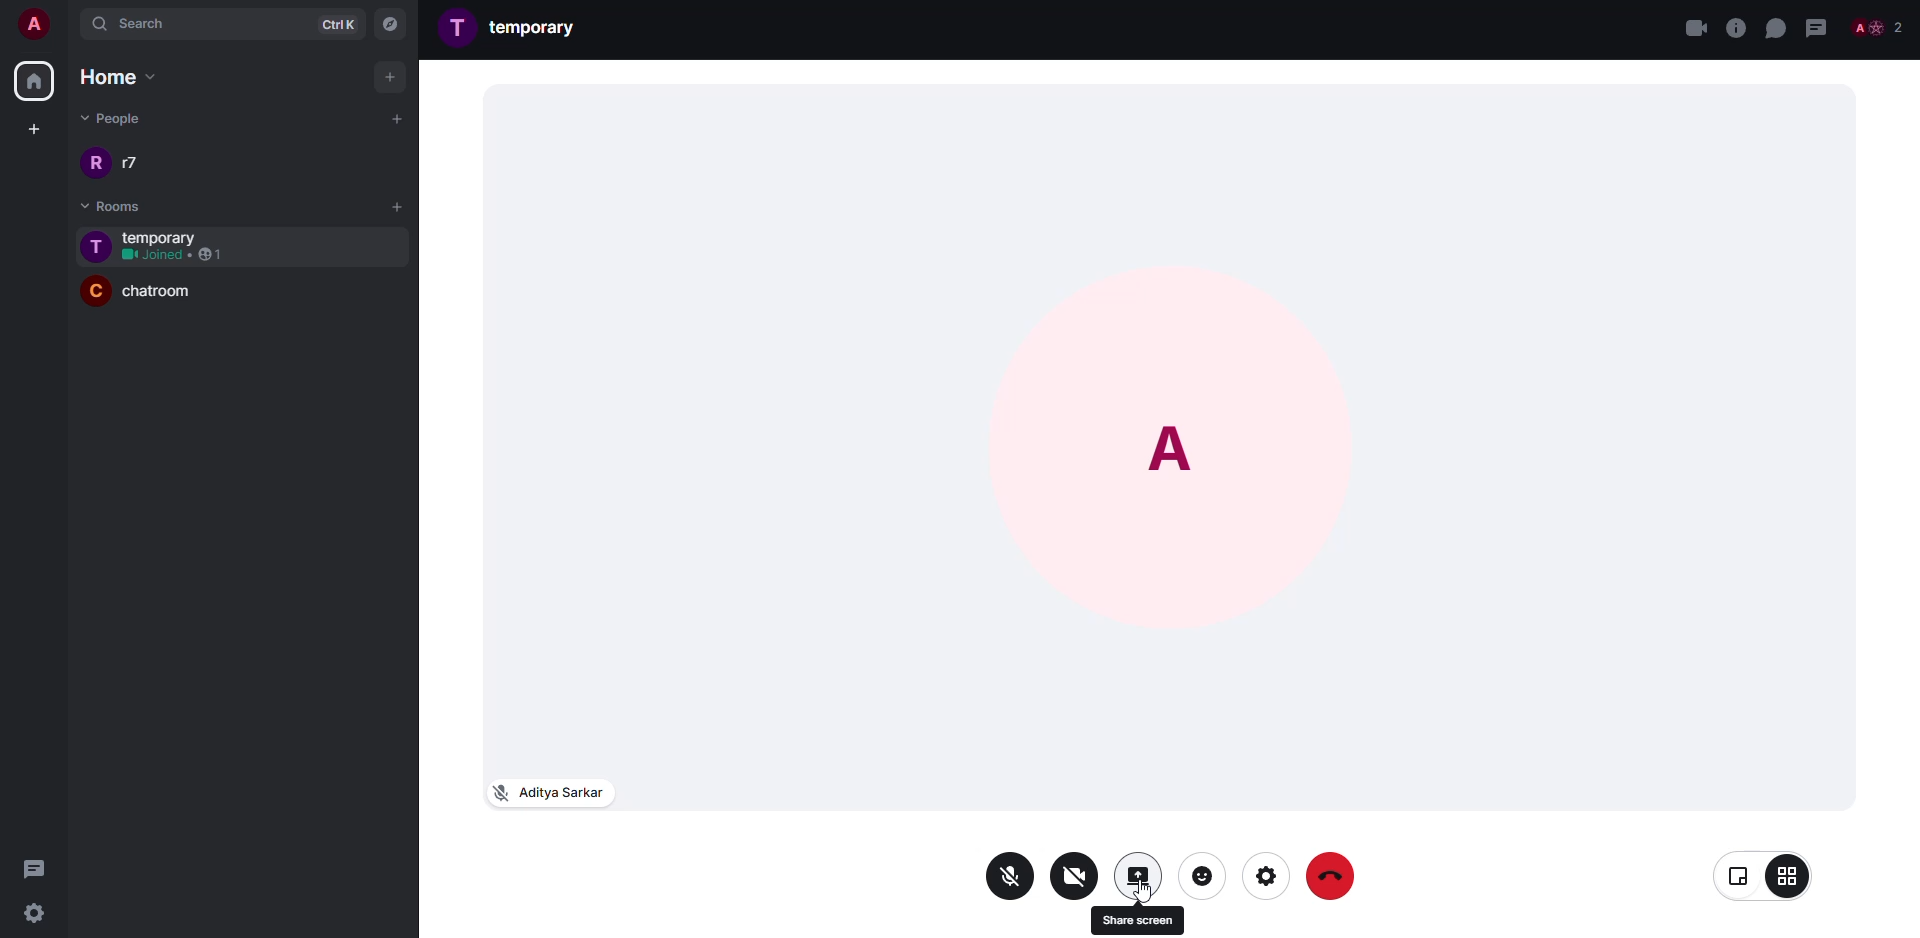  What do you see at coordinates (171, 296) in the screenshot?
I see `room` at bounding box center [171, 296].